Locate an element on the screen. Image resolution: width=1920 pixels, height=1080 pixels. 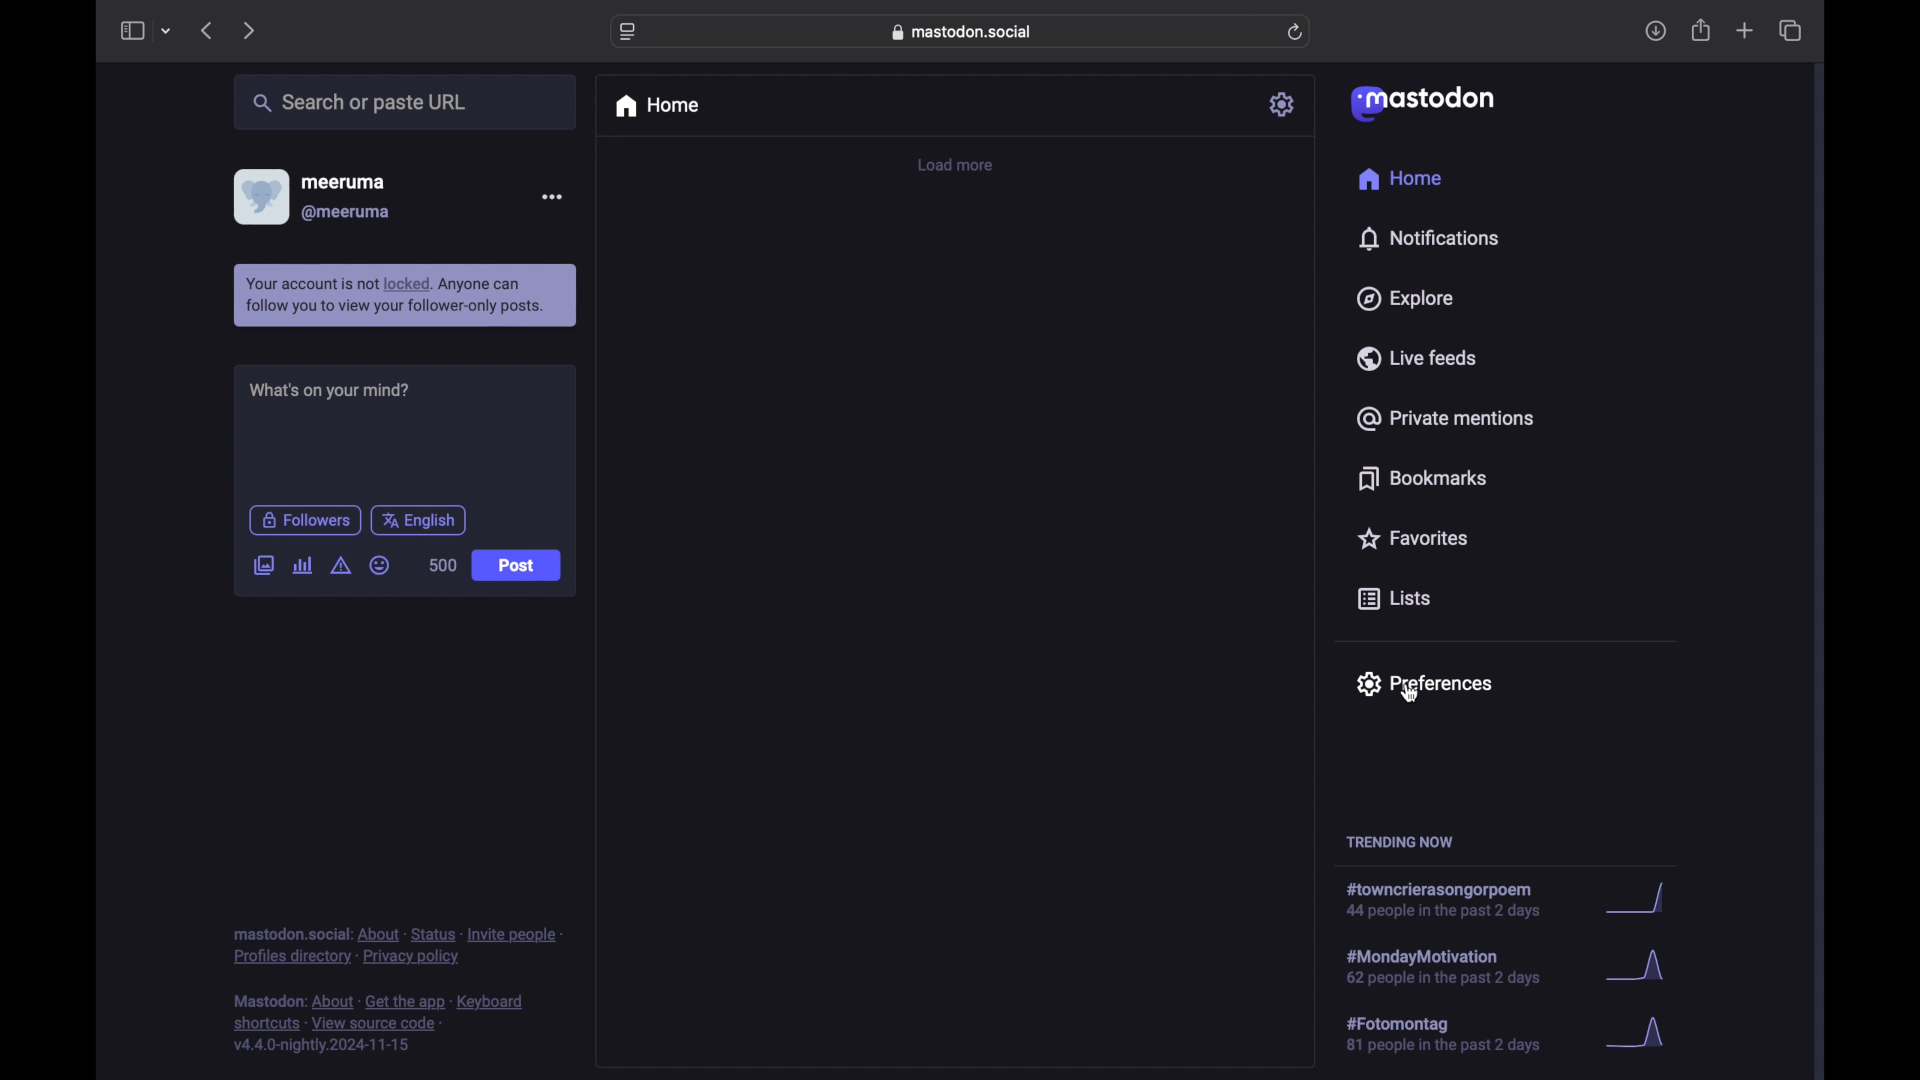
home is located at coordinates (655, 106).